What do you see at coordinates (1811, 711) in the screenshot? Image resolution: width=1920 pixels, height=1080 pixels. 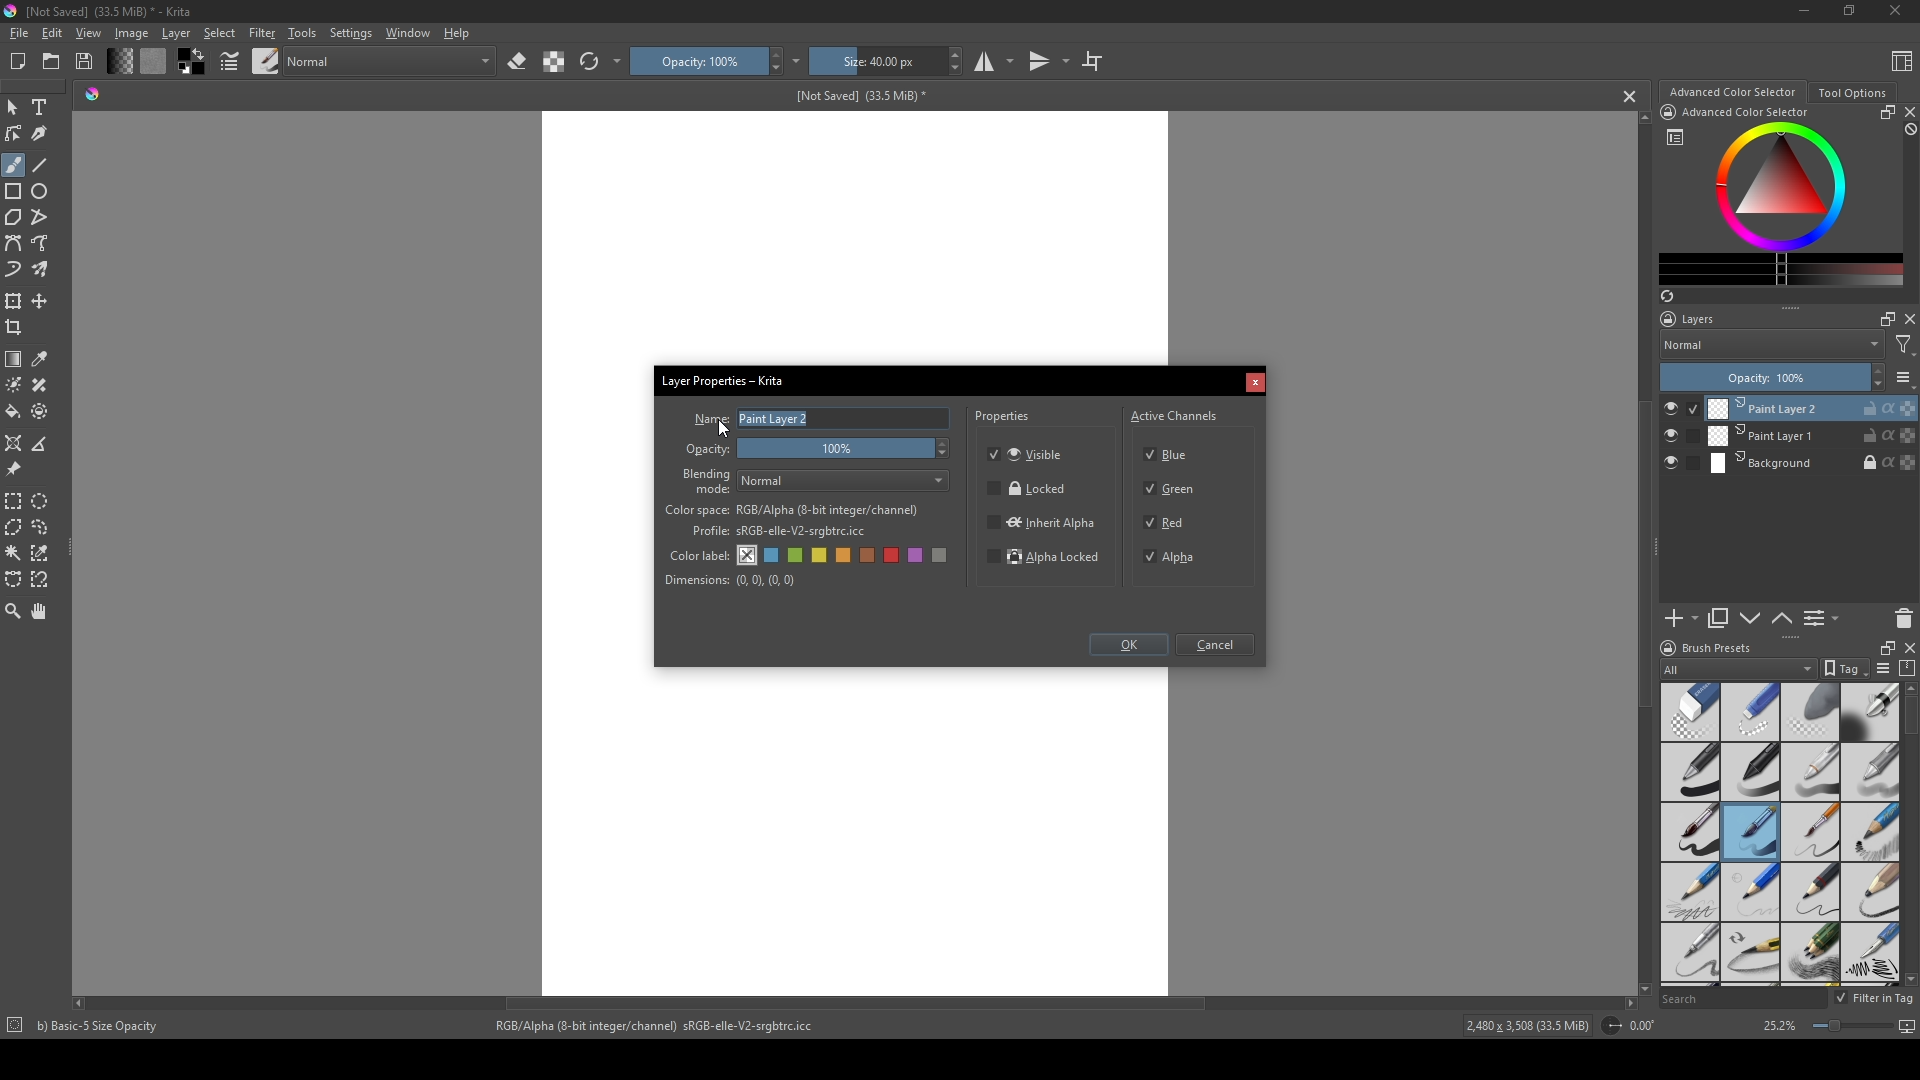 I see `soft eraser` at bounding box center [1811, 711].